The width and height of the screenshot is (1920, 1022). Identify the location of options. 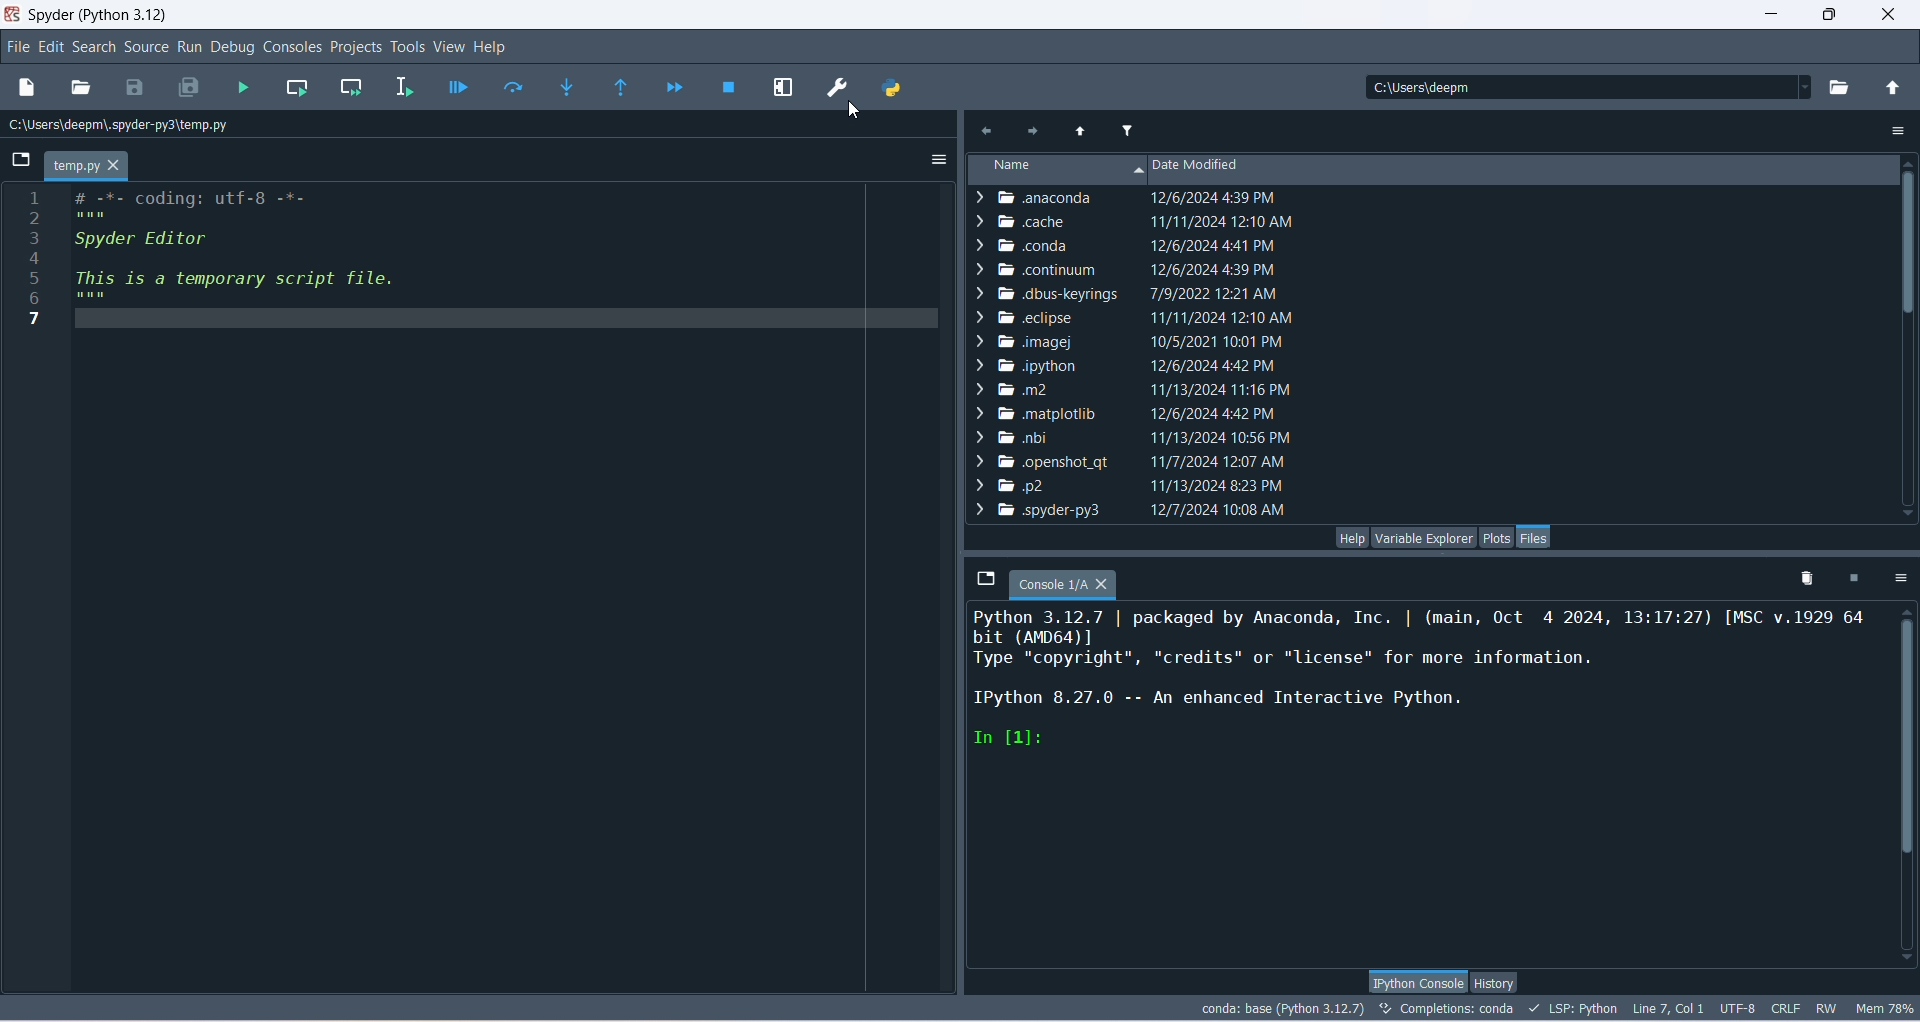
(937, 161).